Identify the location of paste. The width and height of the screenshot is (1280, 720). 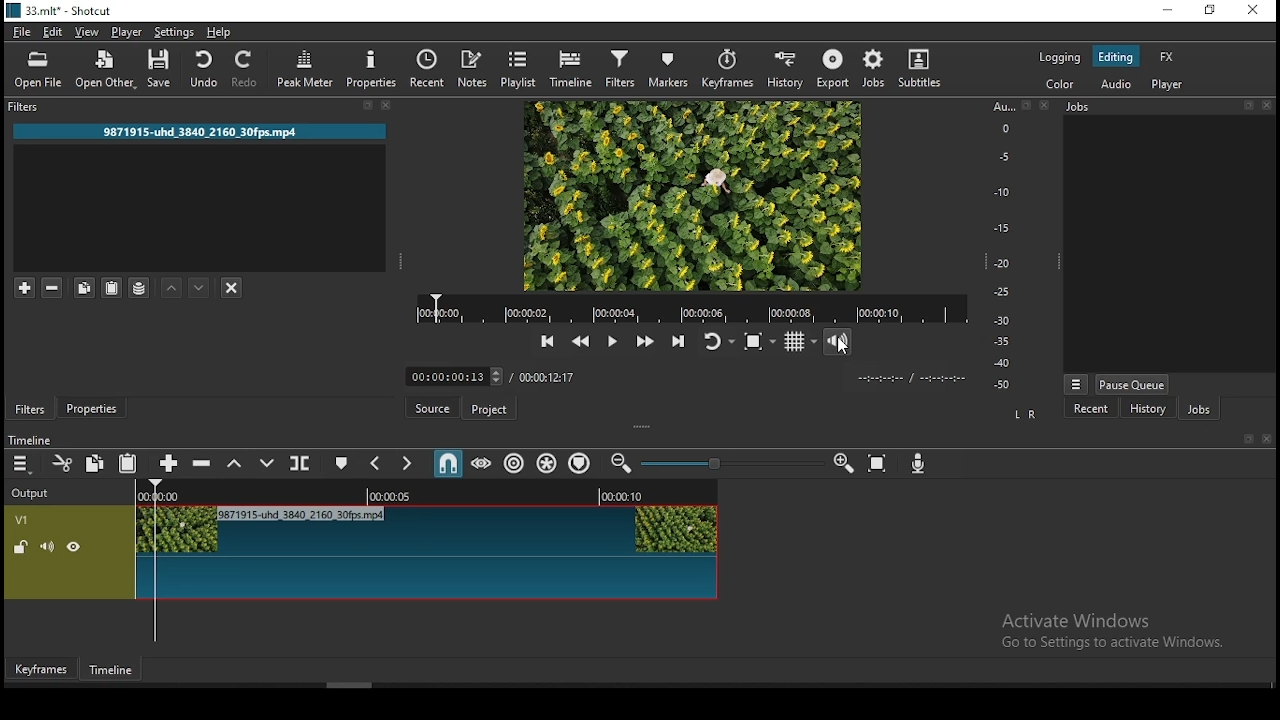
(127, 462).